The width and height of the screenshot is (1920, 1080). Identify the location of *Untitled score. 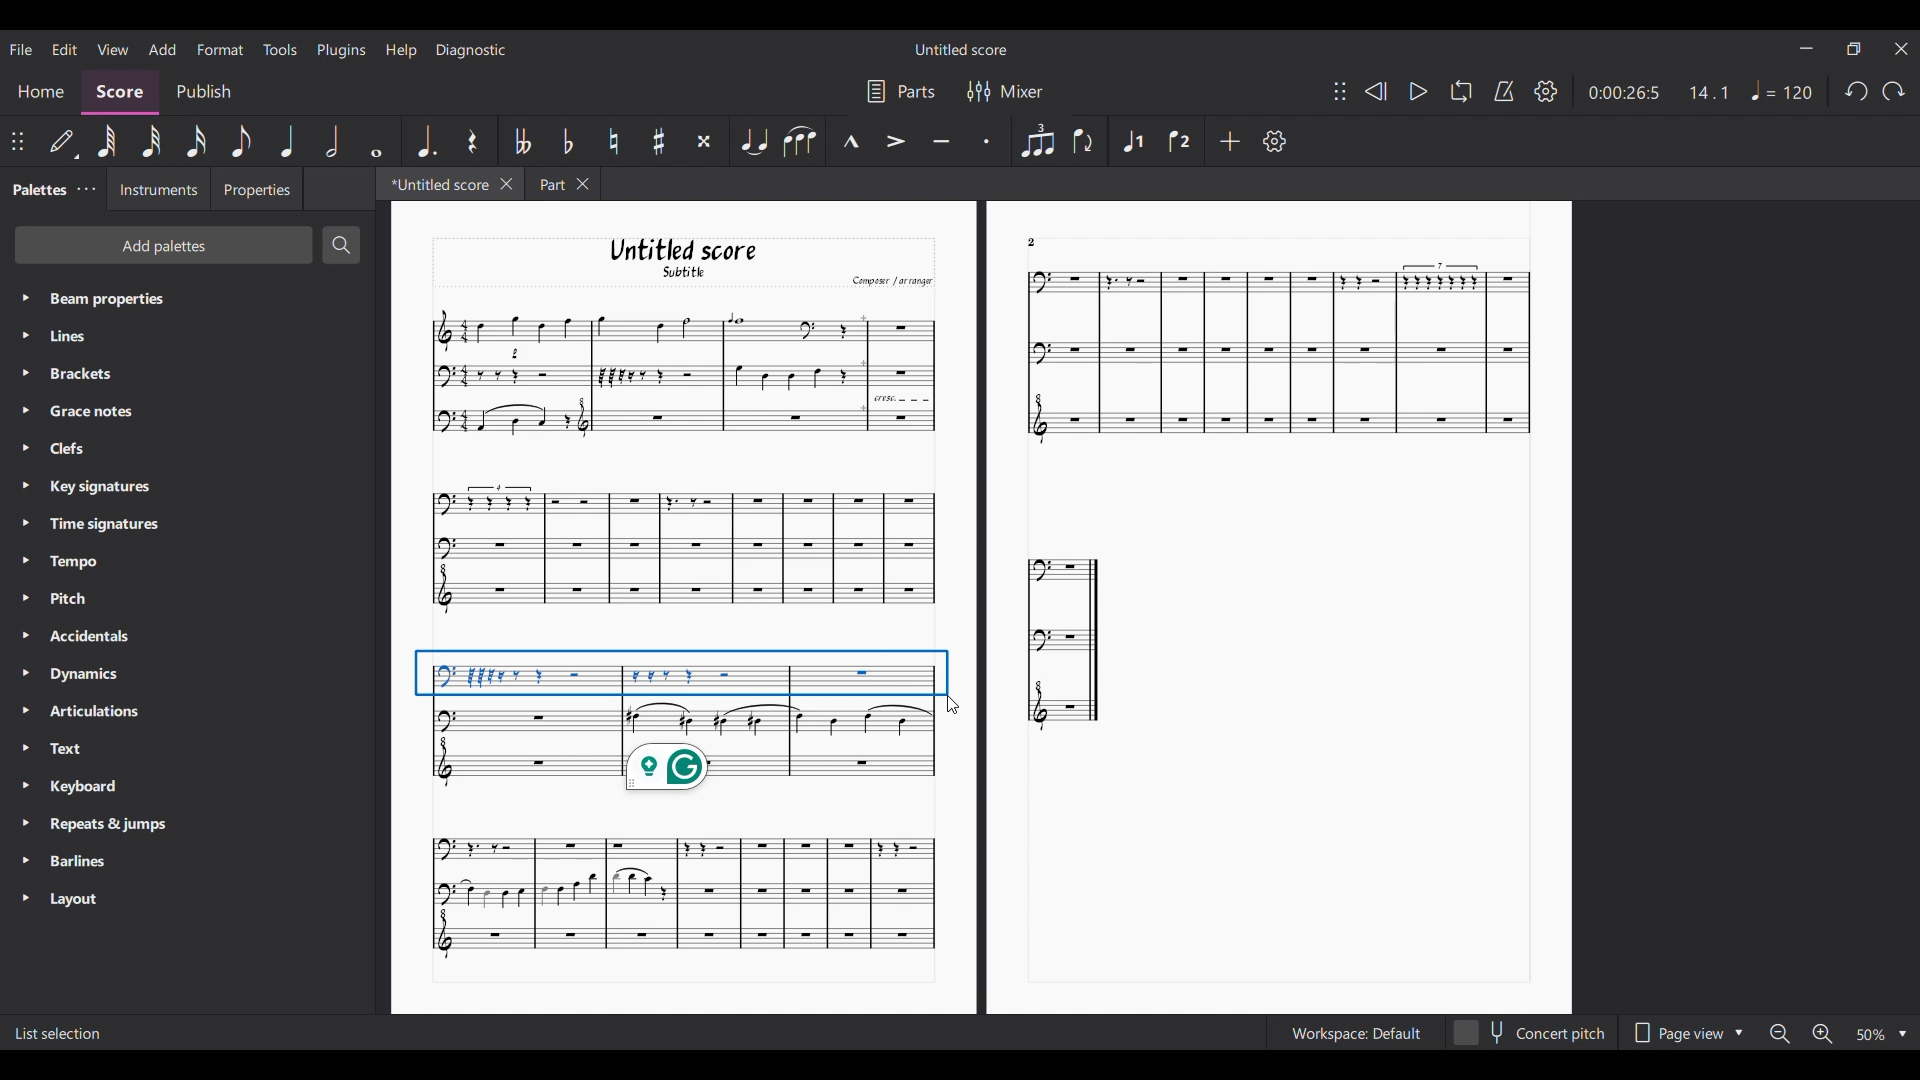
(432, 183).